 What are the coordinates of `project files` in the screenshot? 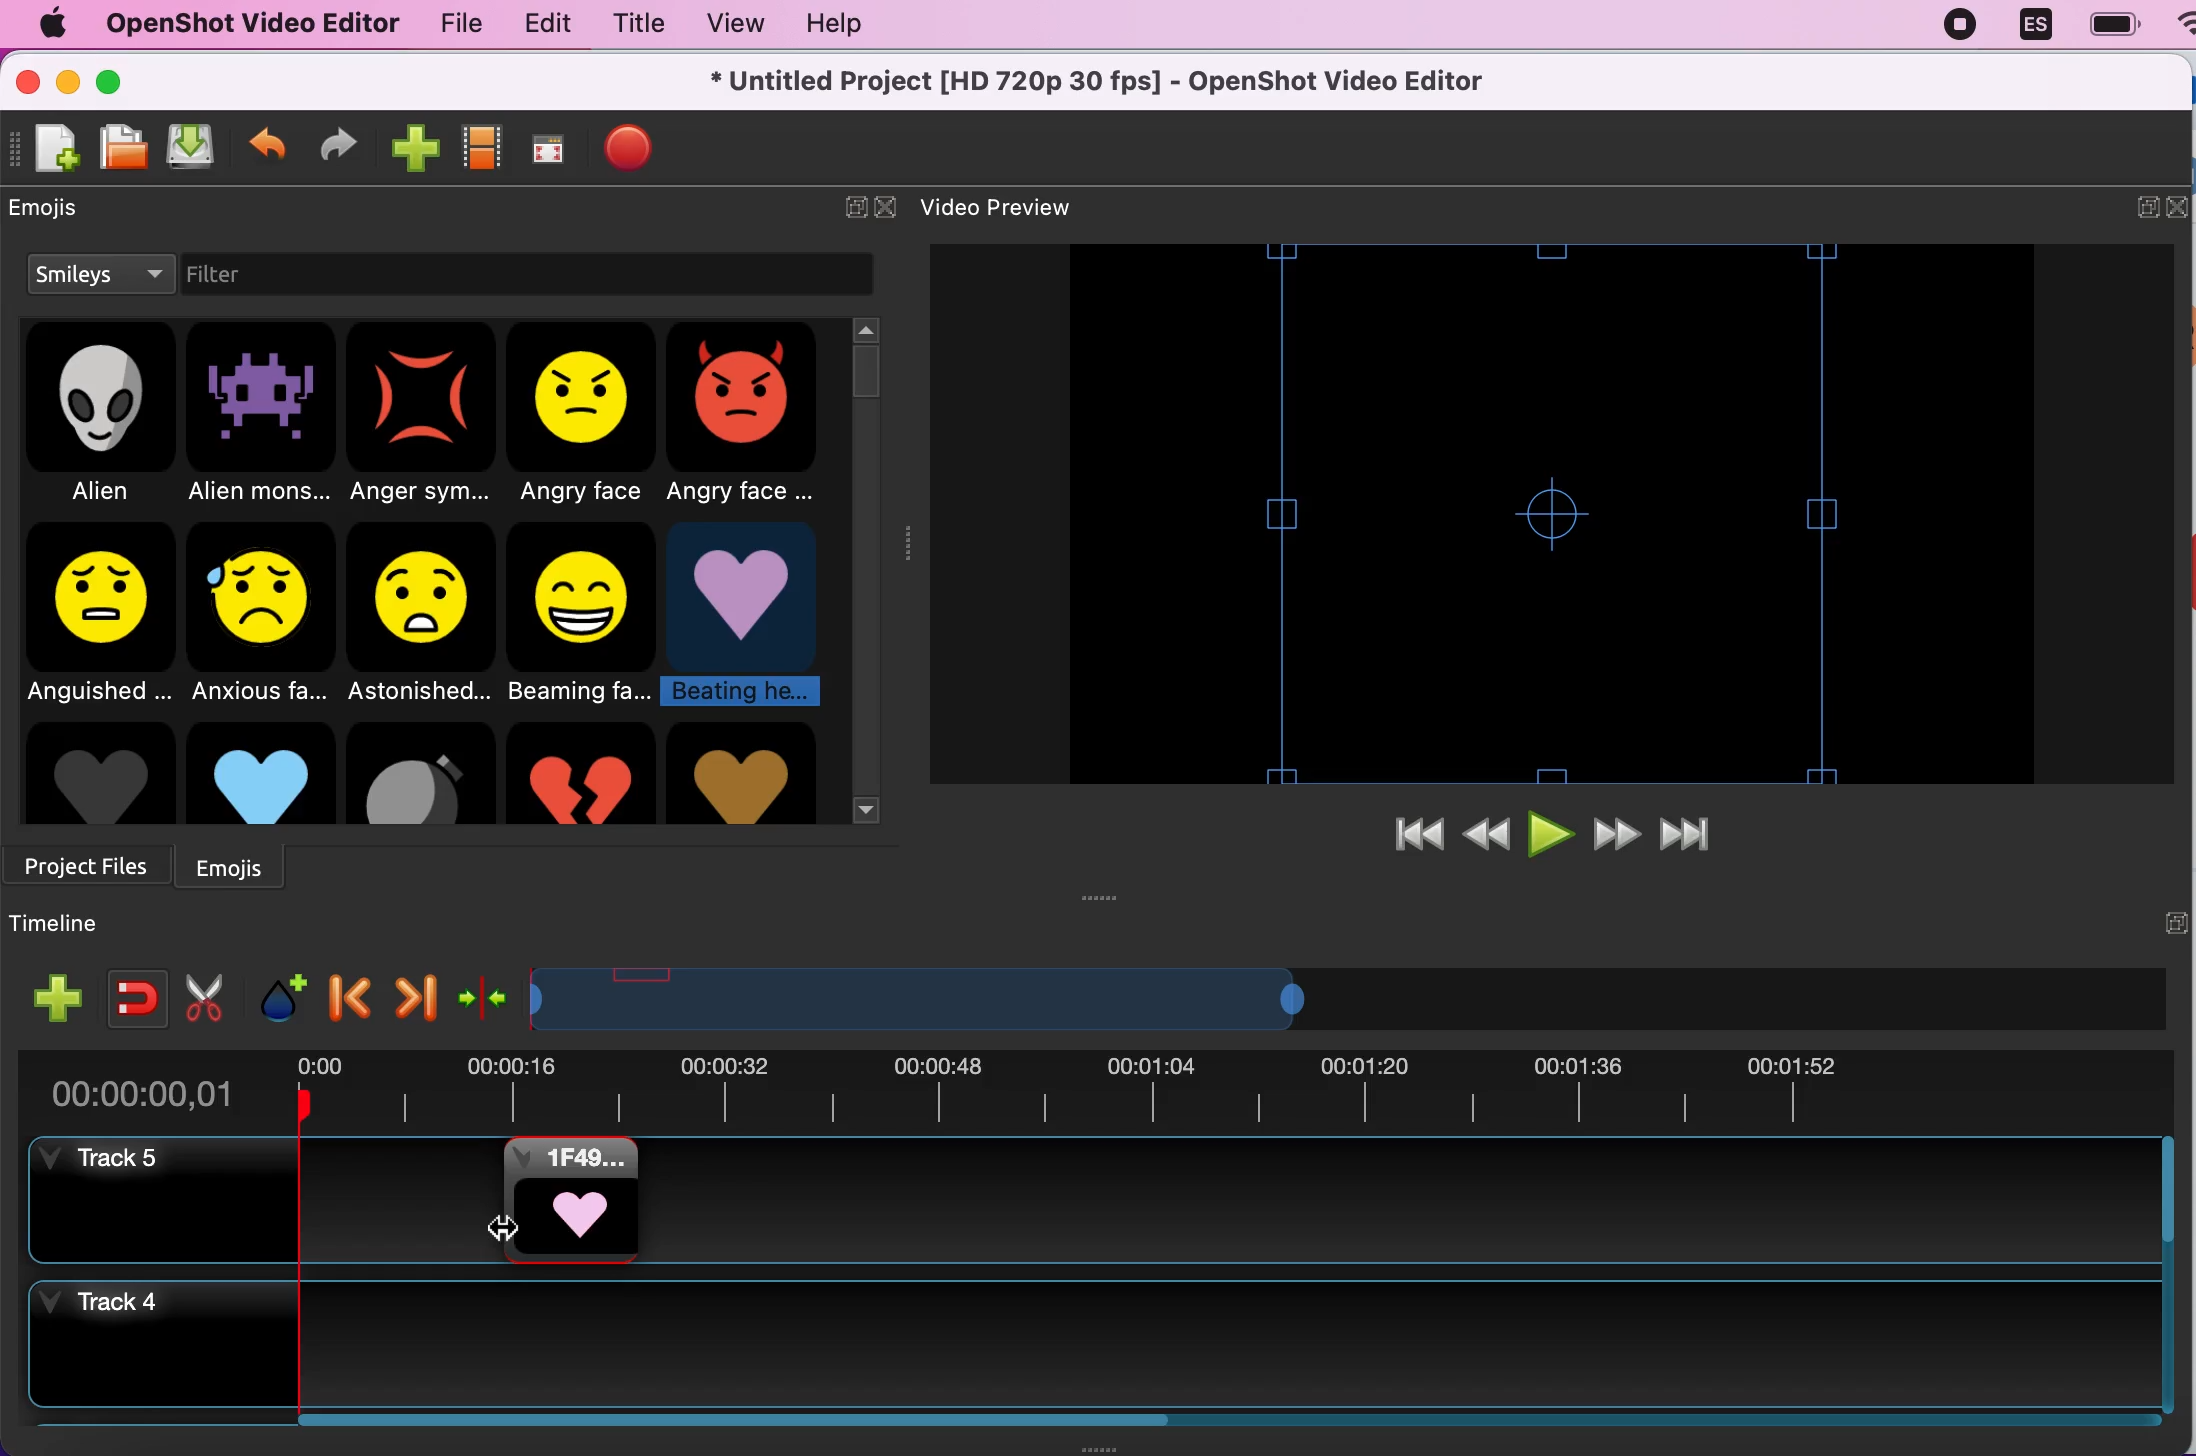 It's located at (91, 860).